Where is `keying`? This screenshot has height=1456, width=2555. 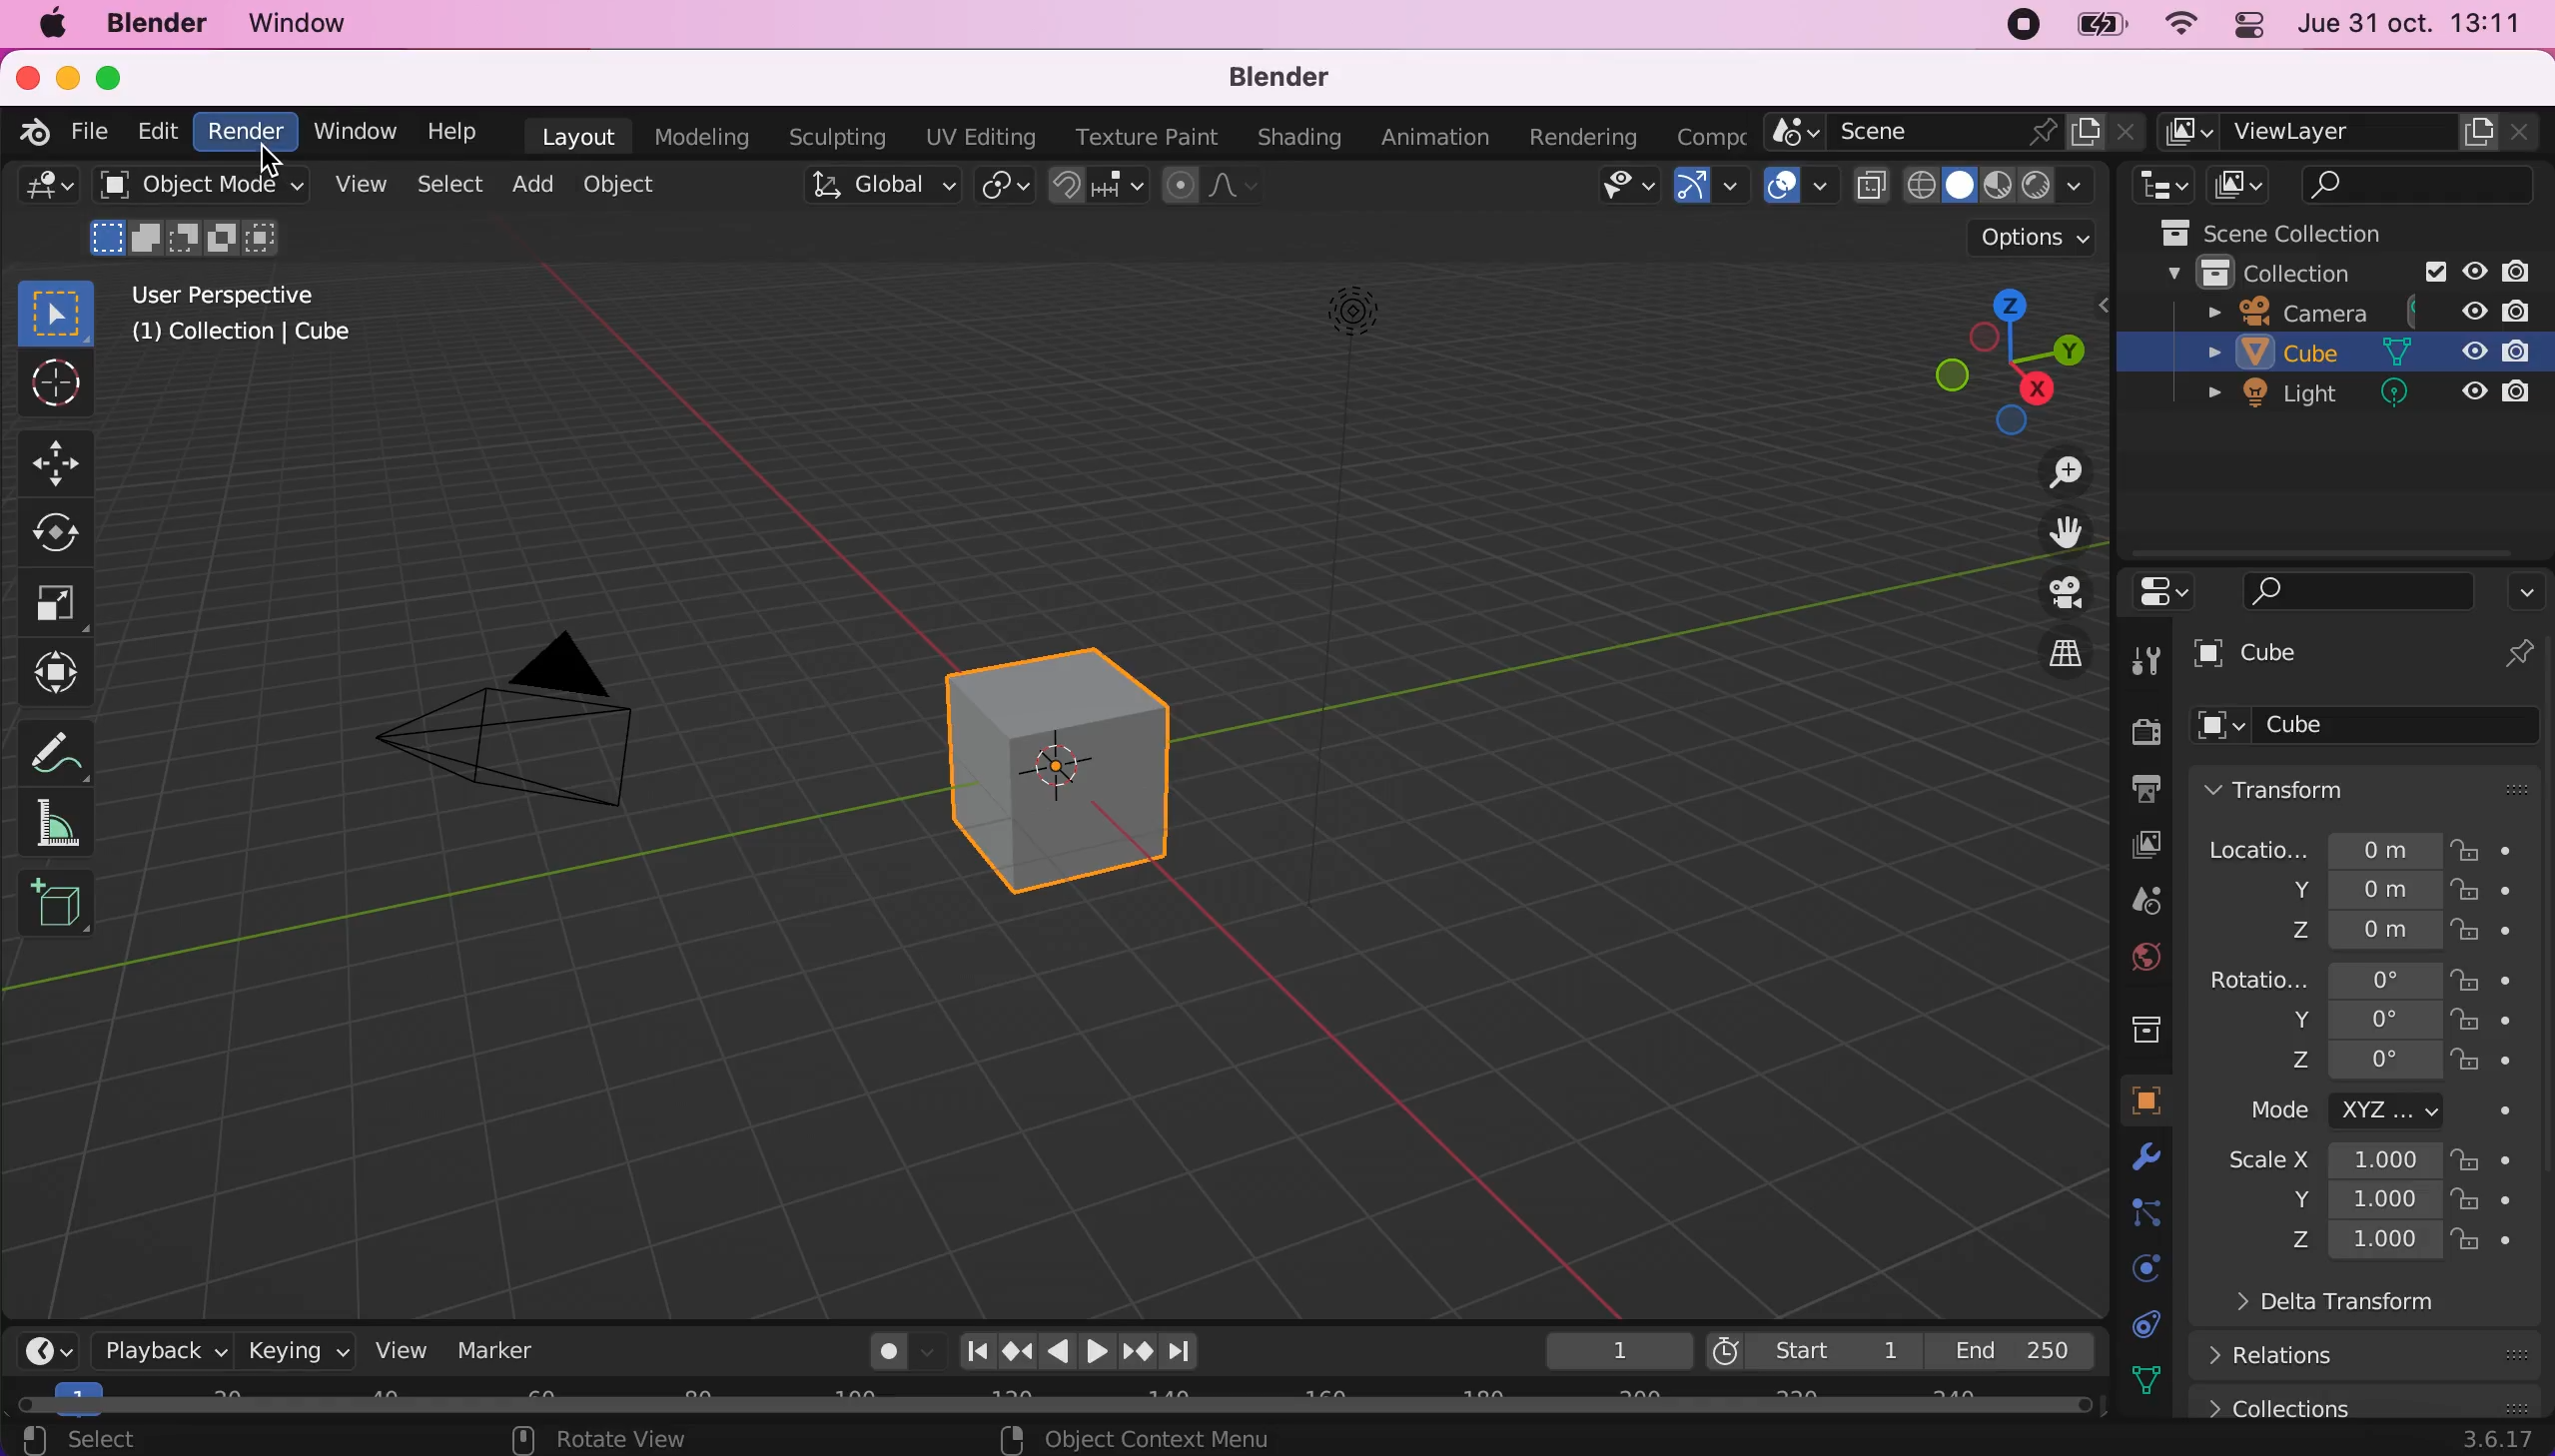 keying is located at coordinates (297, 1352).